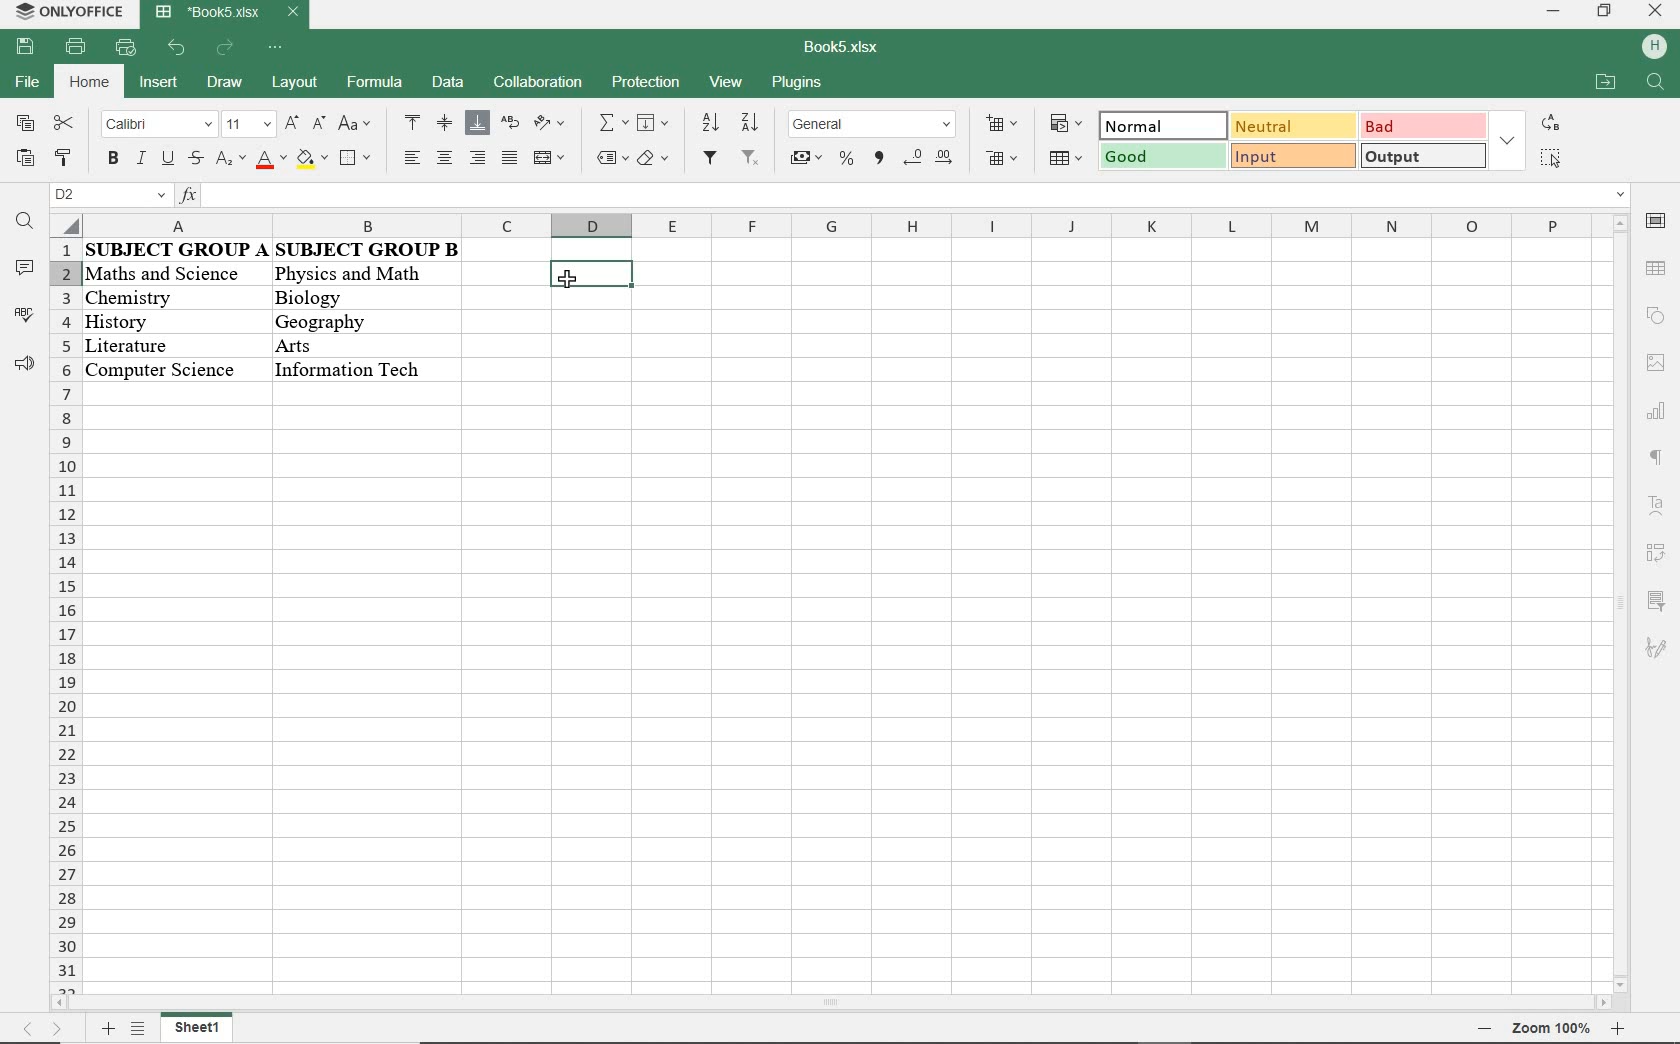 This screenshot has width=1680, height=1044. Describe the element at coordinates (1067, 125) in the screenshot. I see `conditional formatting` at that location.